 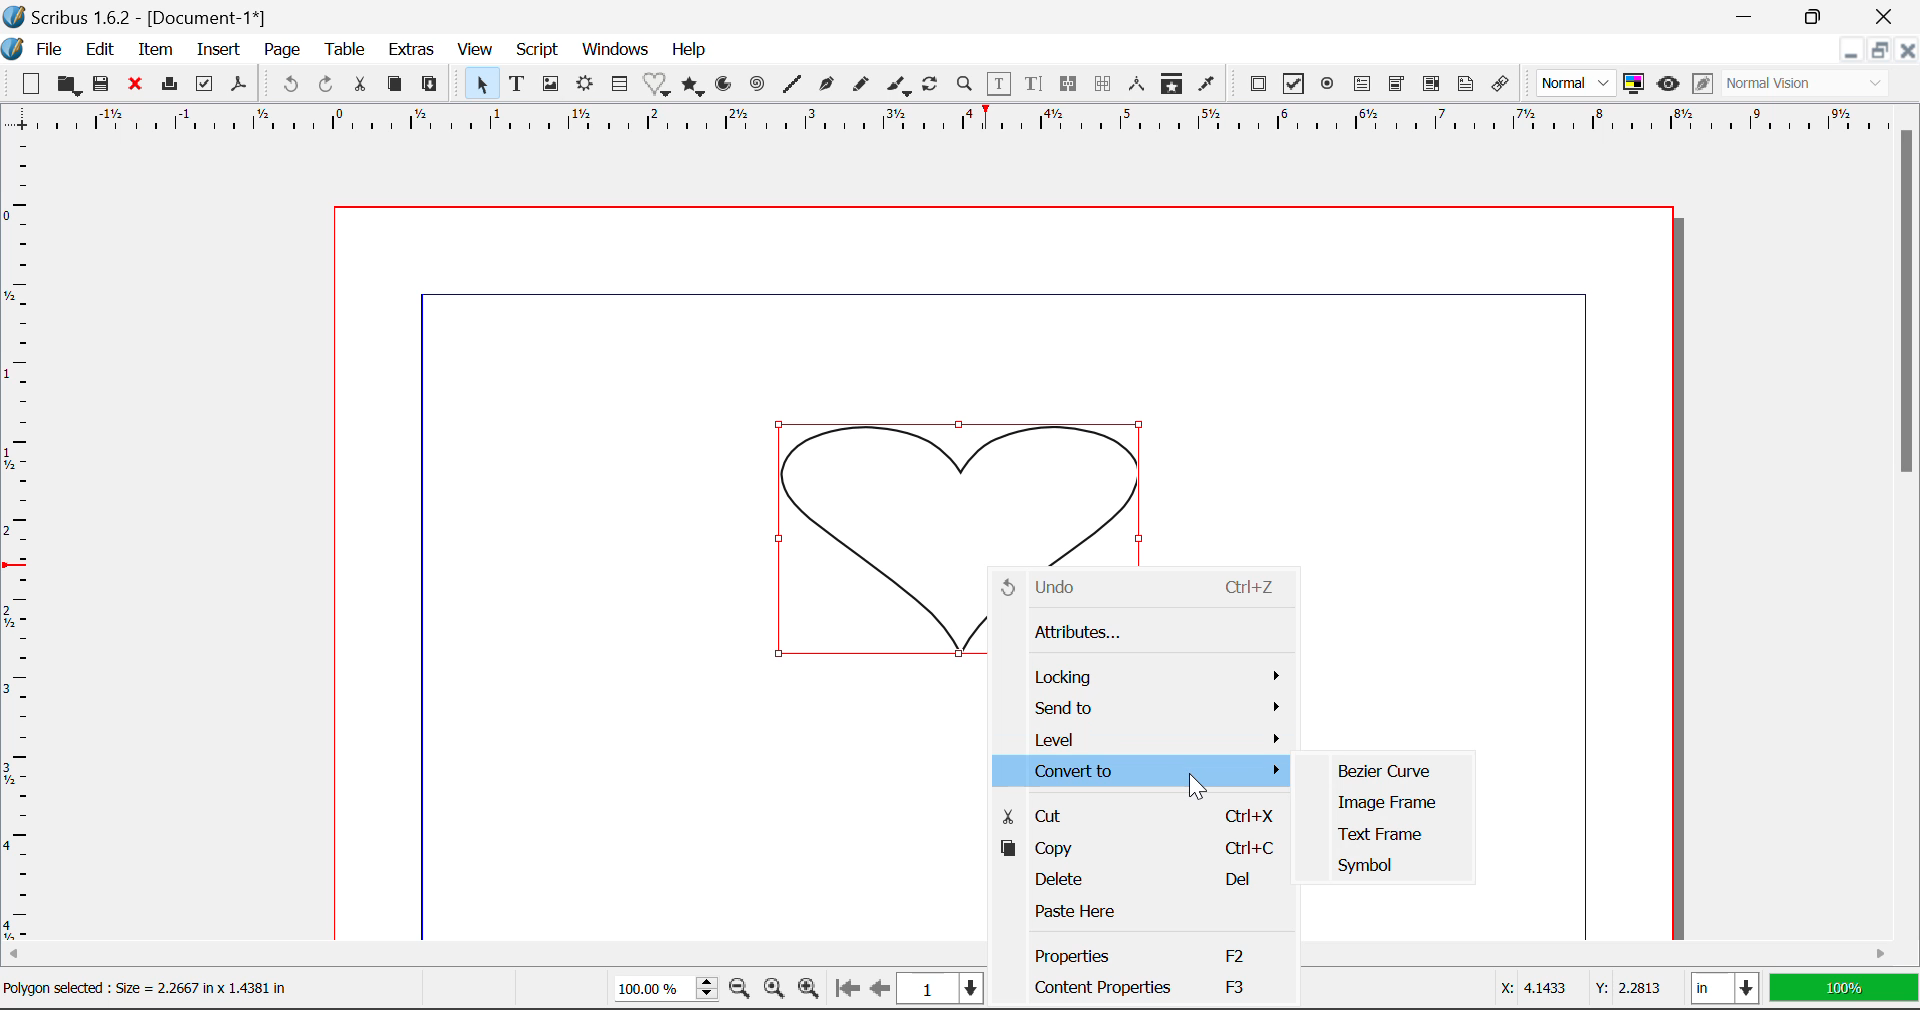 What do you see at coordinates (139, 87) in the screenshot?
I see `Close` at bounding box center [139, 87].